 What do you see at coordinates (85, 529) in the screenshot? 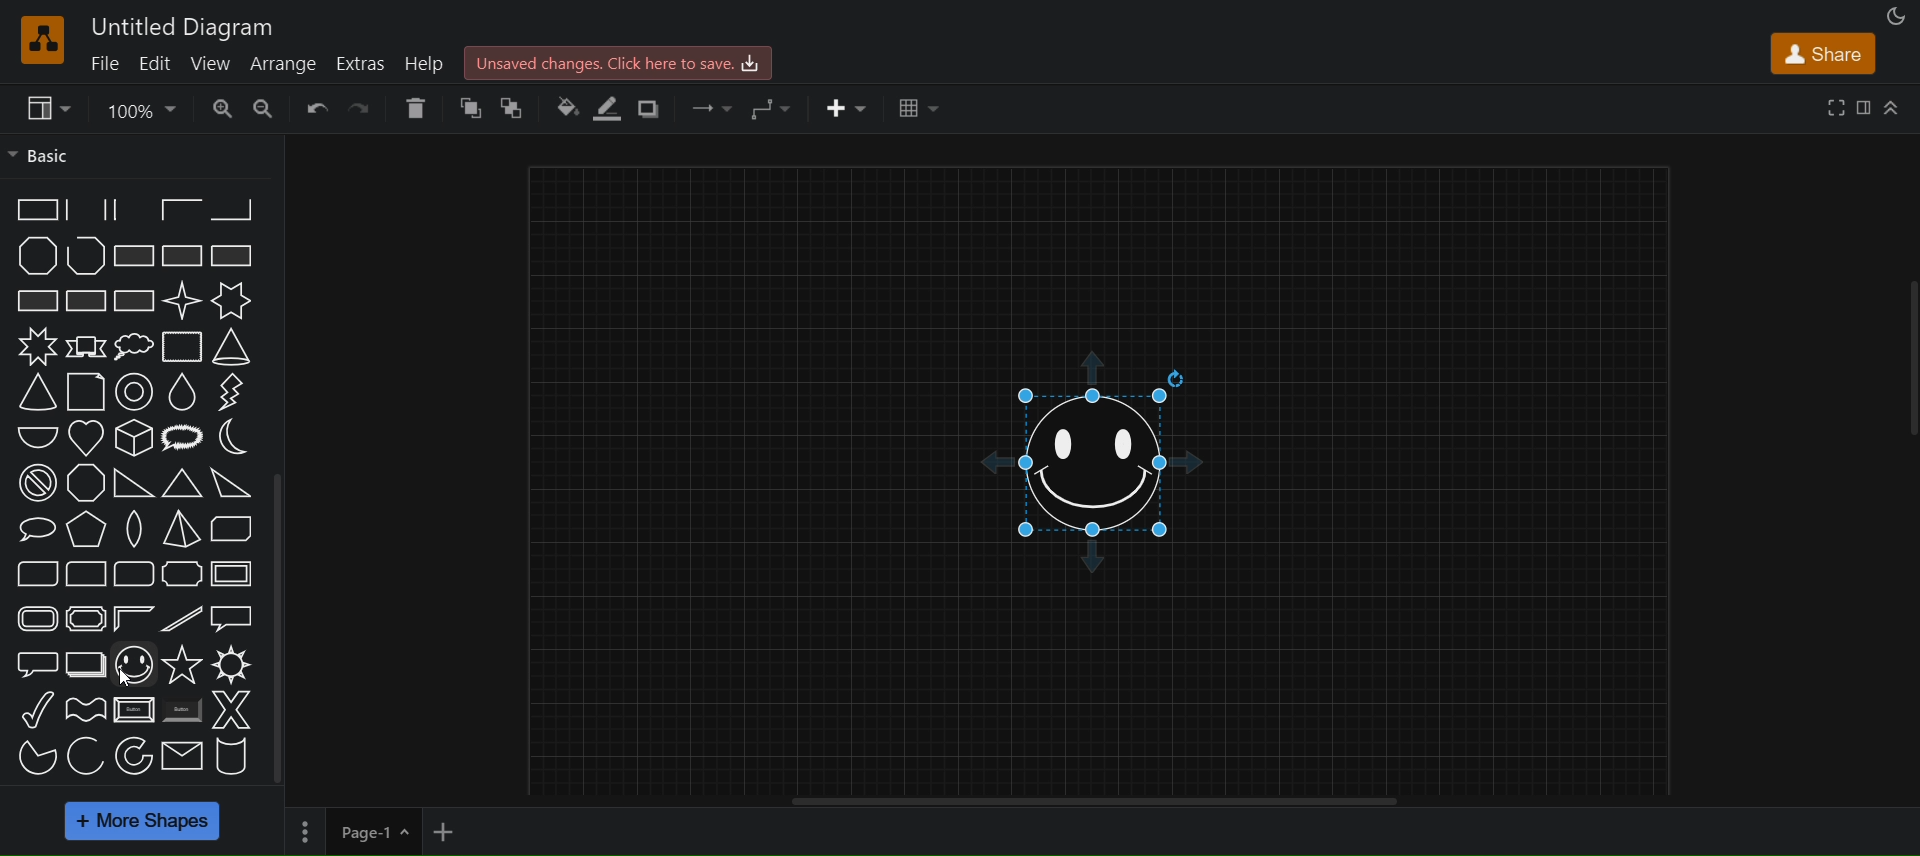
I see `pyramid` at bounding box center [85, 529].